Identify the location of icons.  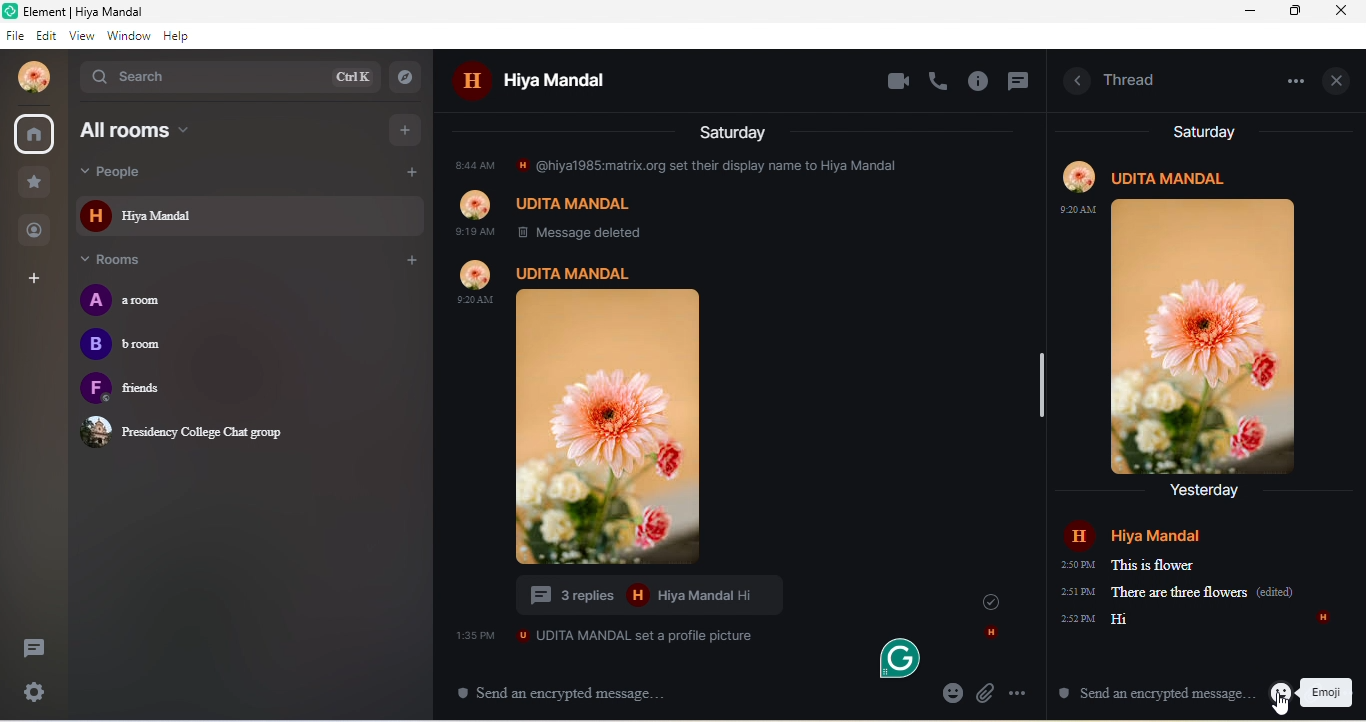
(991, 614).